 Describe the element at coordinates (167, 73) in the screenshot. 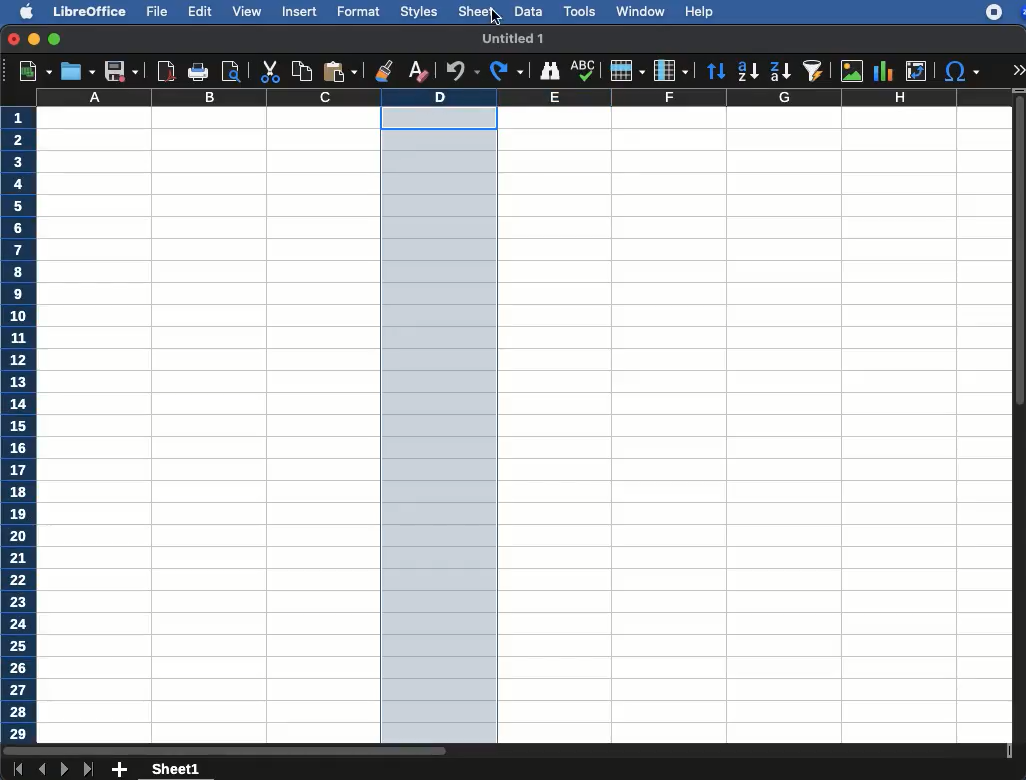

I see `pdf view` at that location.